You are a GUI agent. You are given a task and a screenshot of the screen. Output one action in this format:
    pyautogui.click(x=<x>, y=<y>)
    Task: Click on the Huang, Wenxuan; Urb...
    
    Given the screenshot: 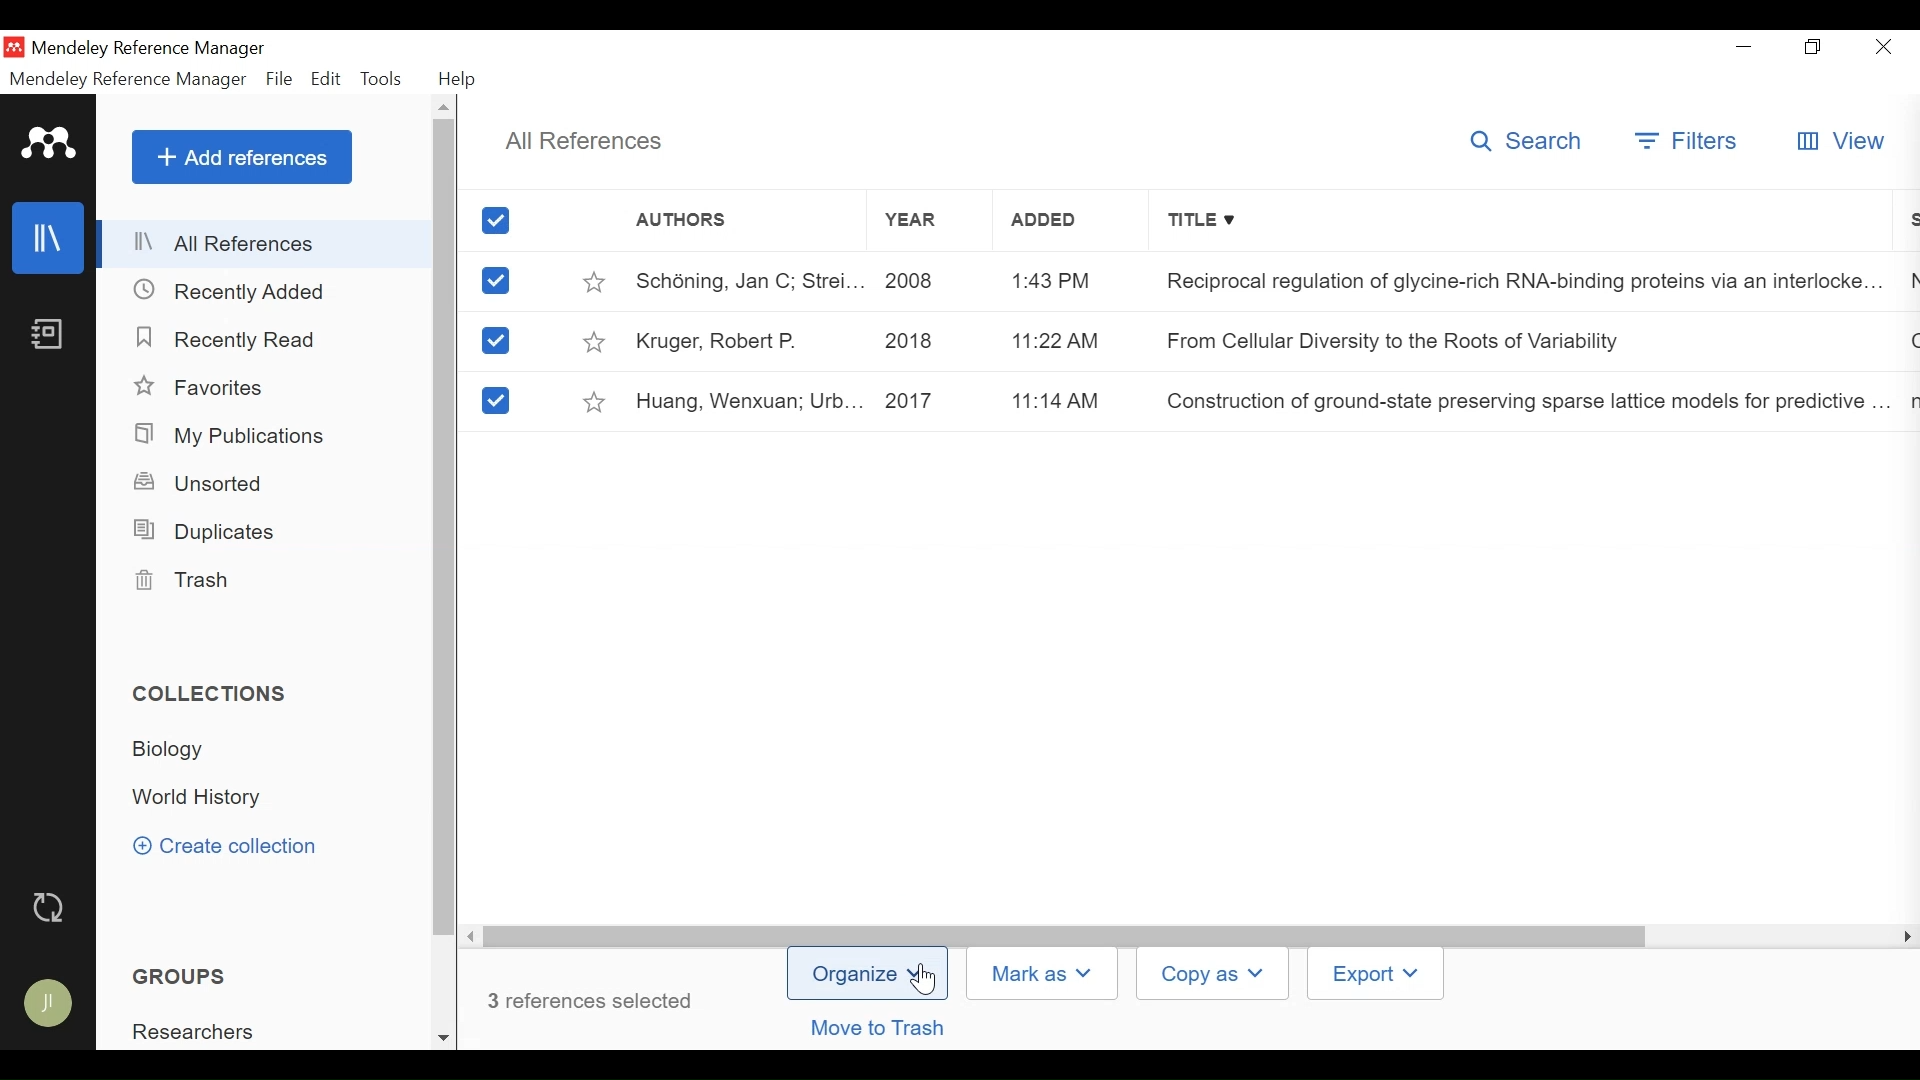 What is the action you would take?
    pyautogui.click(x=748, y=400)
    